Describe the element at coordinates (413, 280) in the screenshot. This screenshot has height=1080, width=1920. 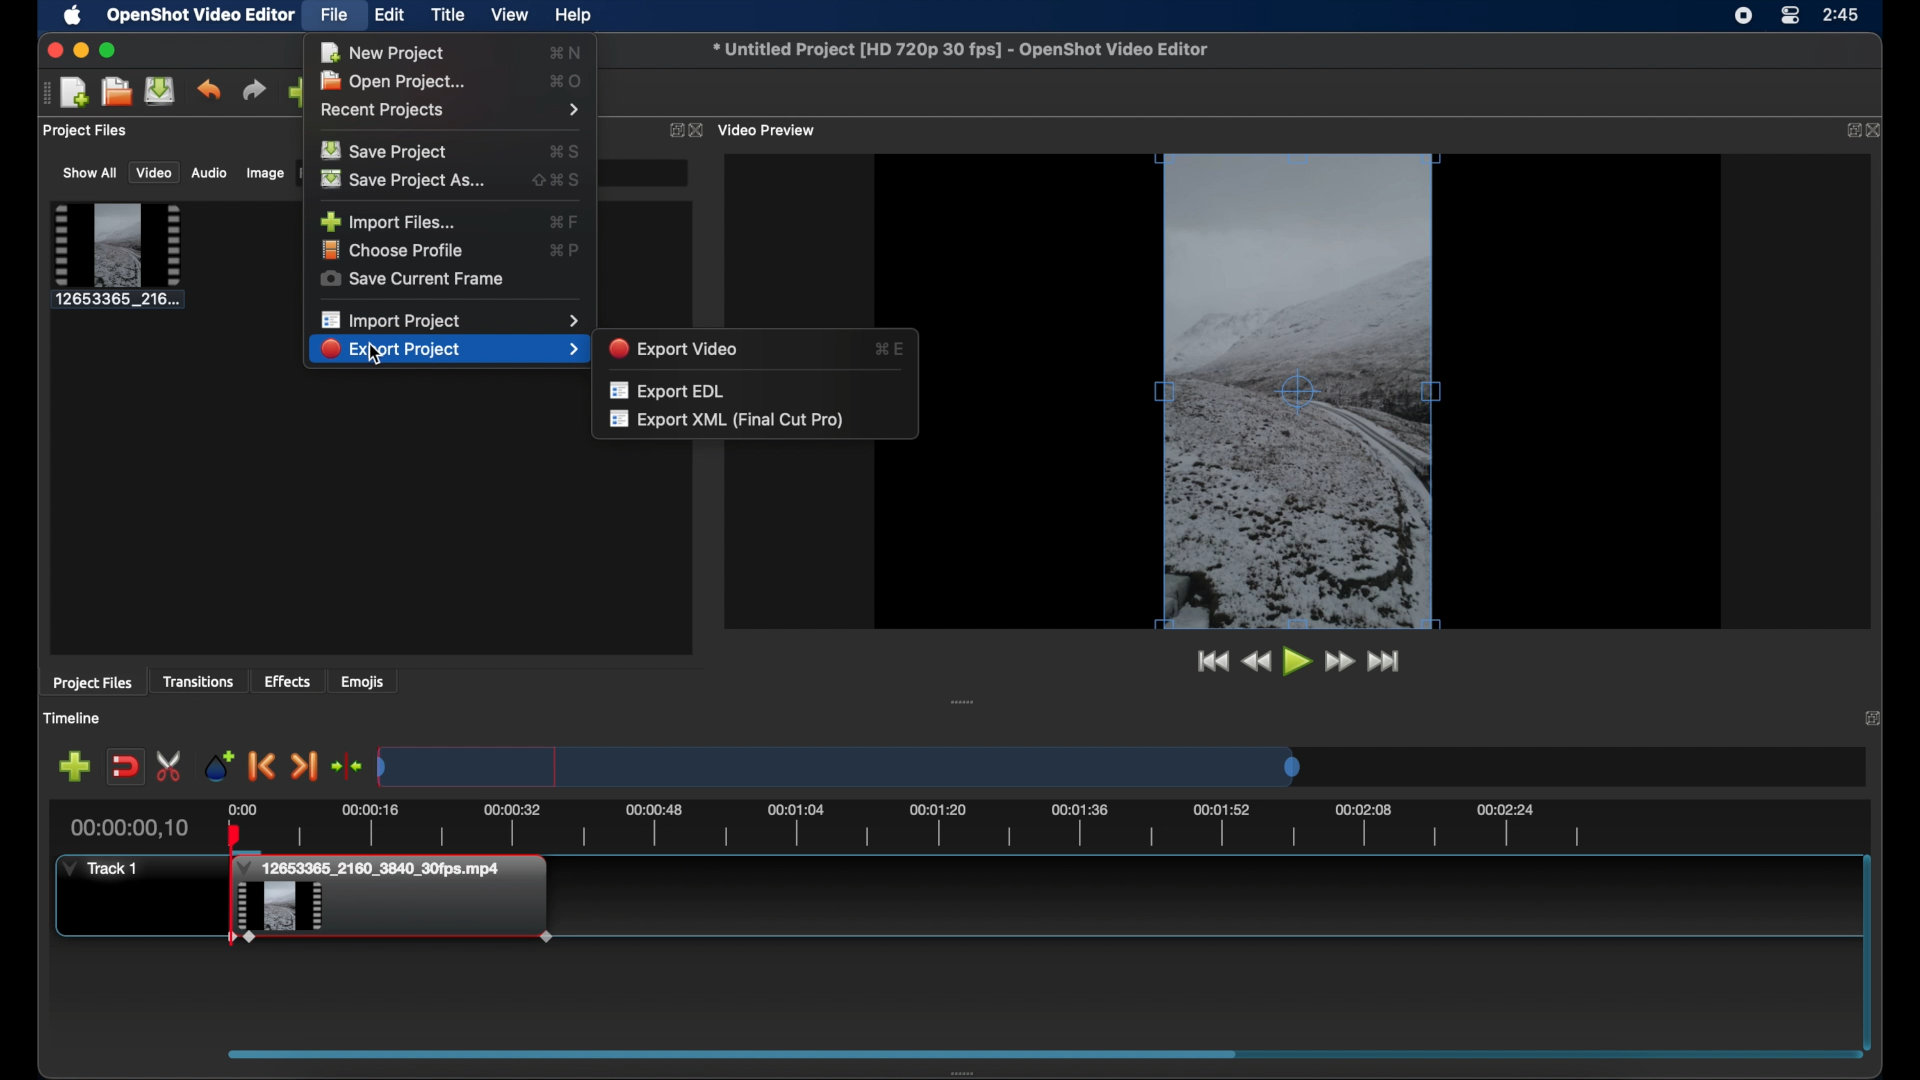
I see `save current fram` at that location.